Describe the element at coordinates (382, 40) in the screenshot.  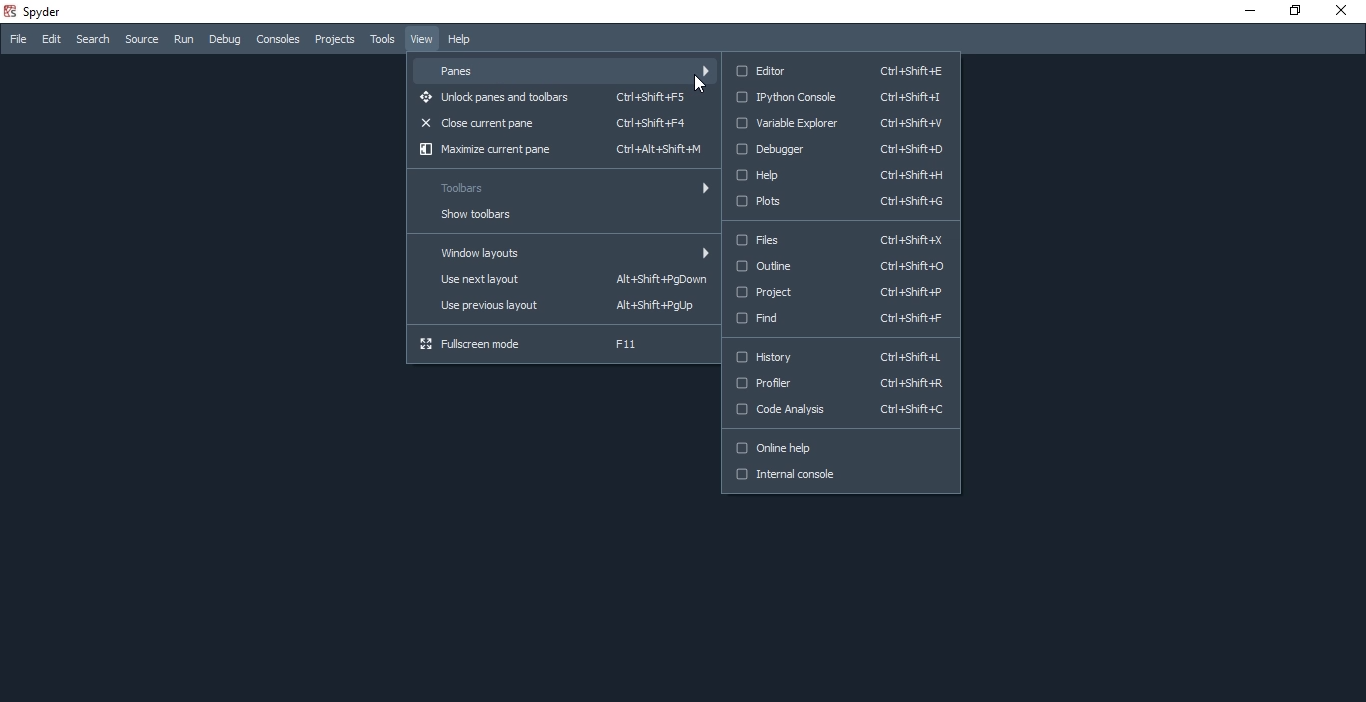
I see `Tools` at that location.